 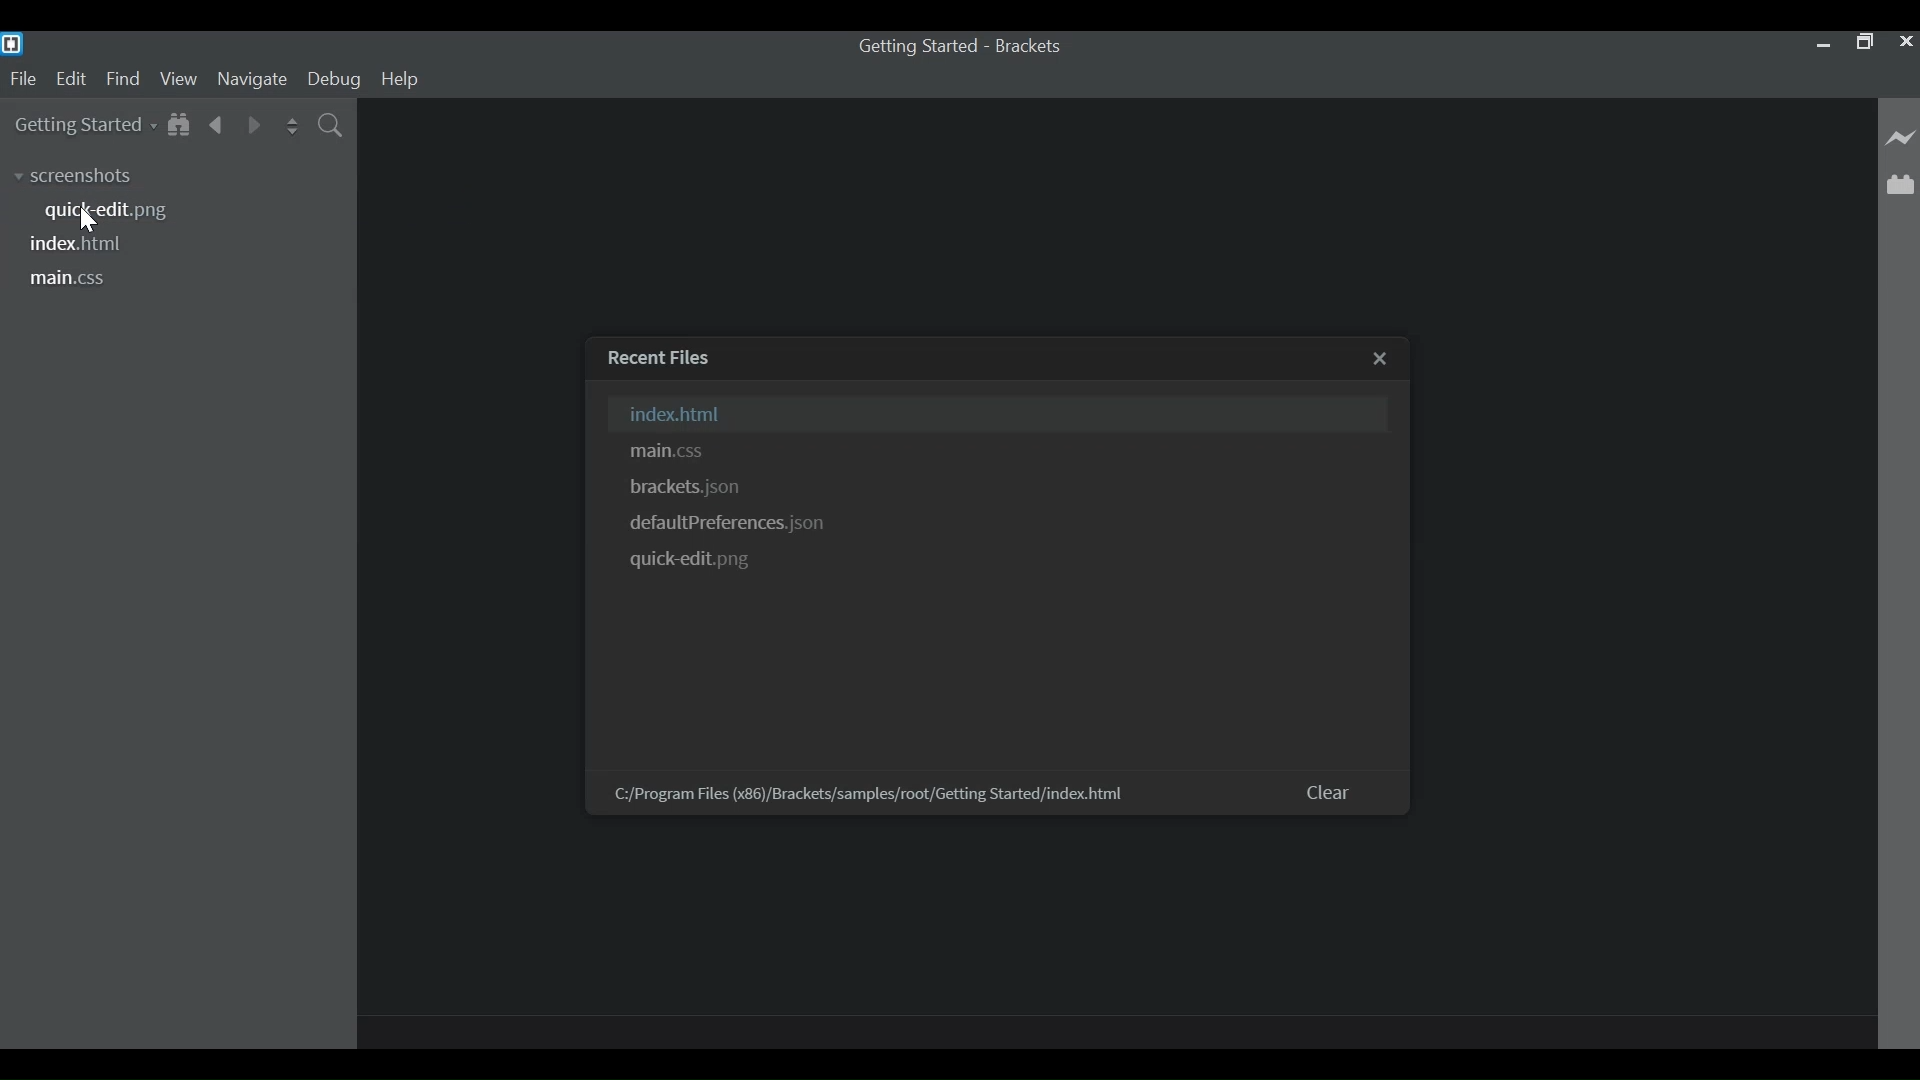 I want to click on Navigate, so click(x=253, y=79).